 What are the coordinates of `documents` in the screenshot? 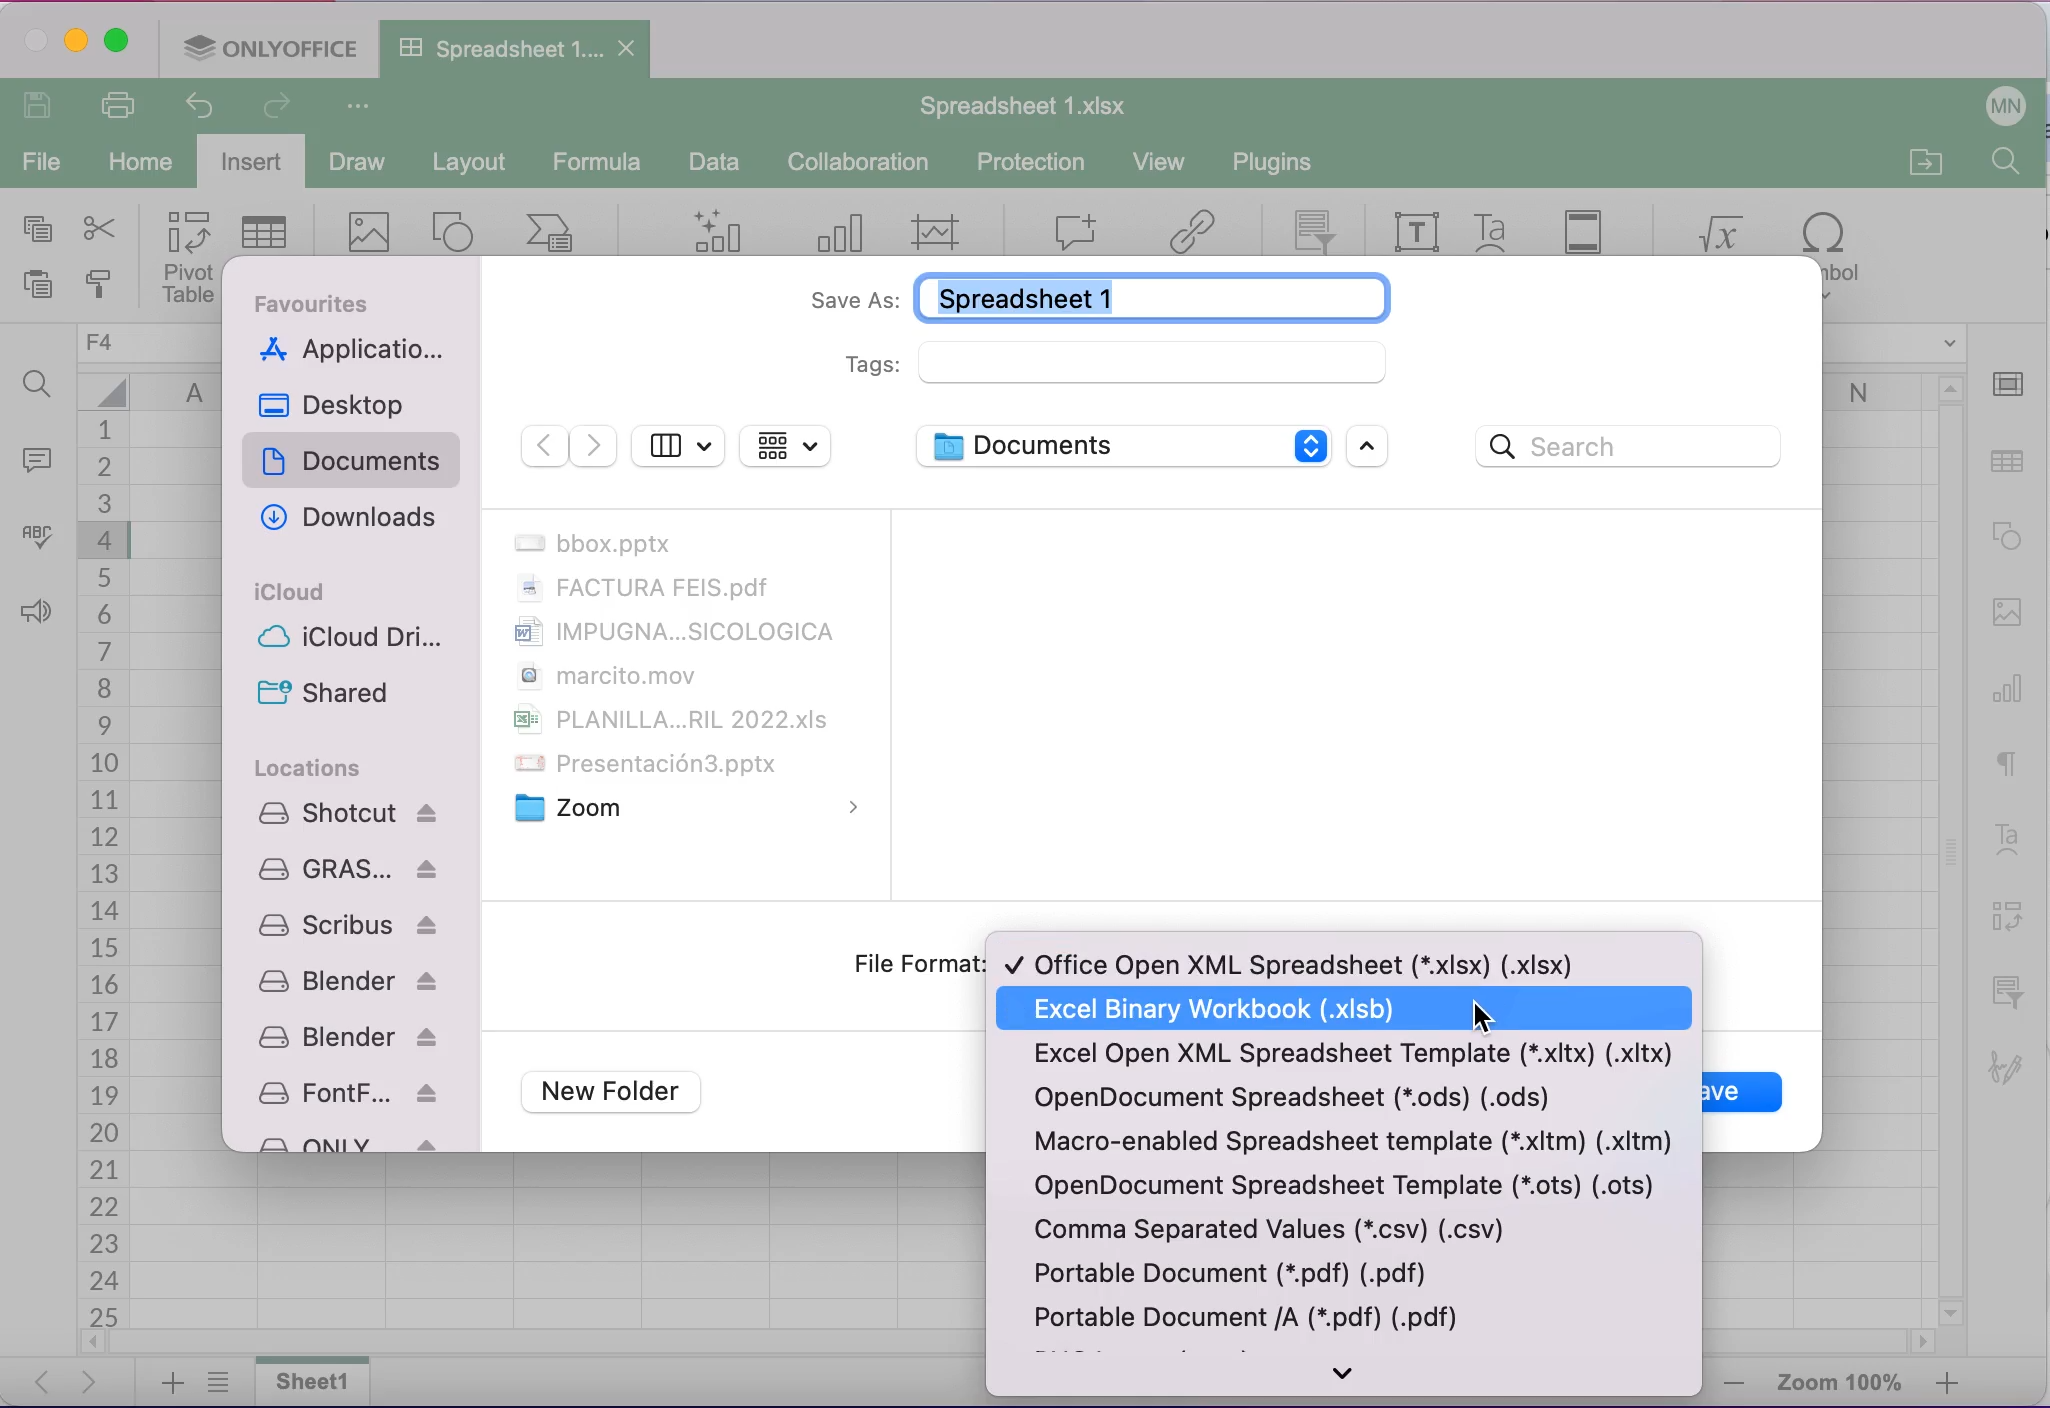 It's located at (683, 677).